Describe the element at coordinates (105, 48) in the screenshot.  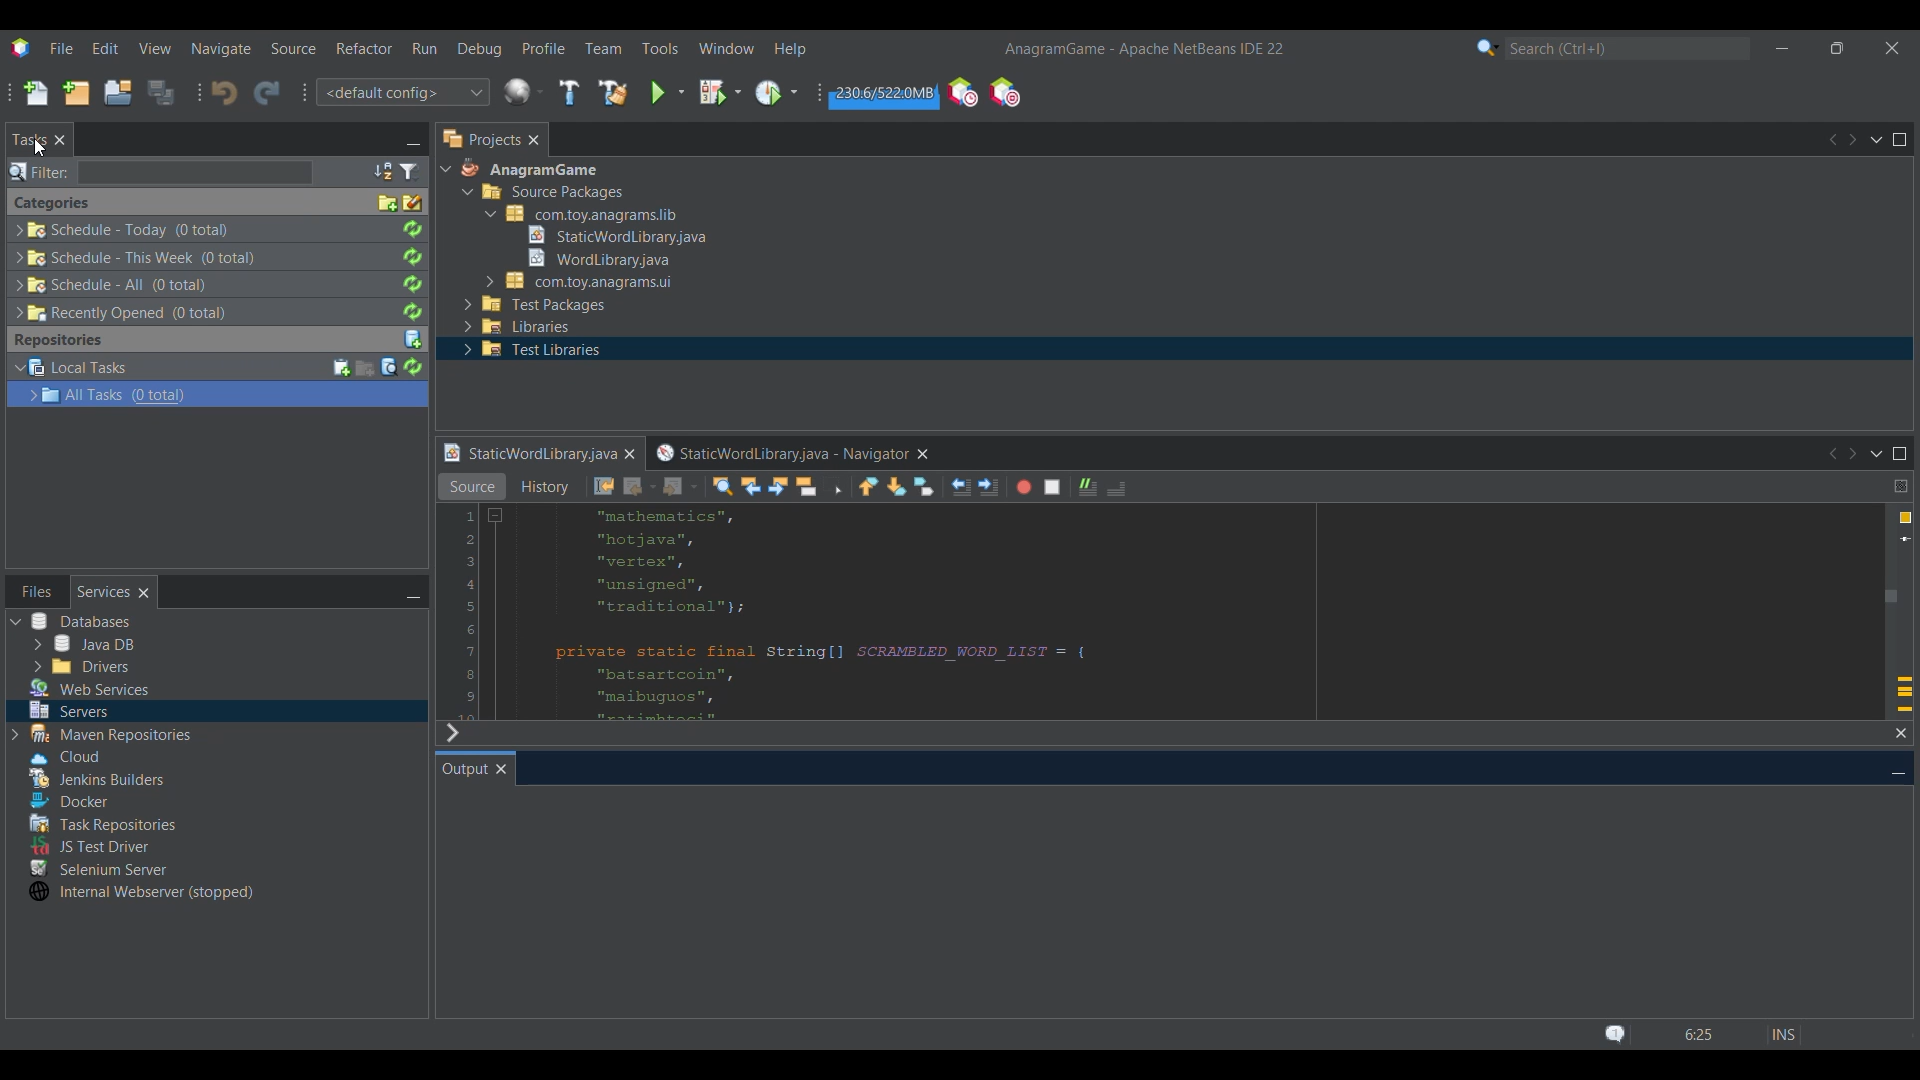
I see `Edit menu` at that location.